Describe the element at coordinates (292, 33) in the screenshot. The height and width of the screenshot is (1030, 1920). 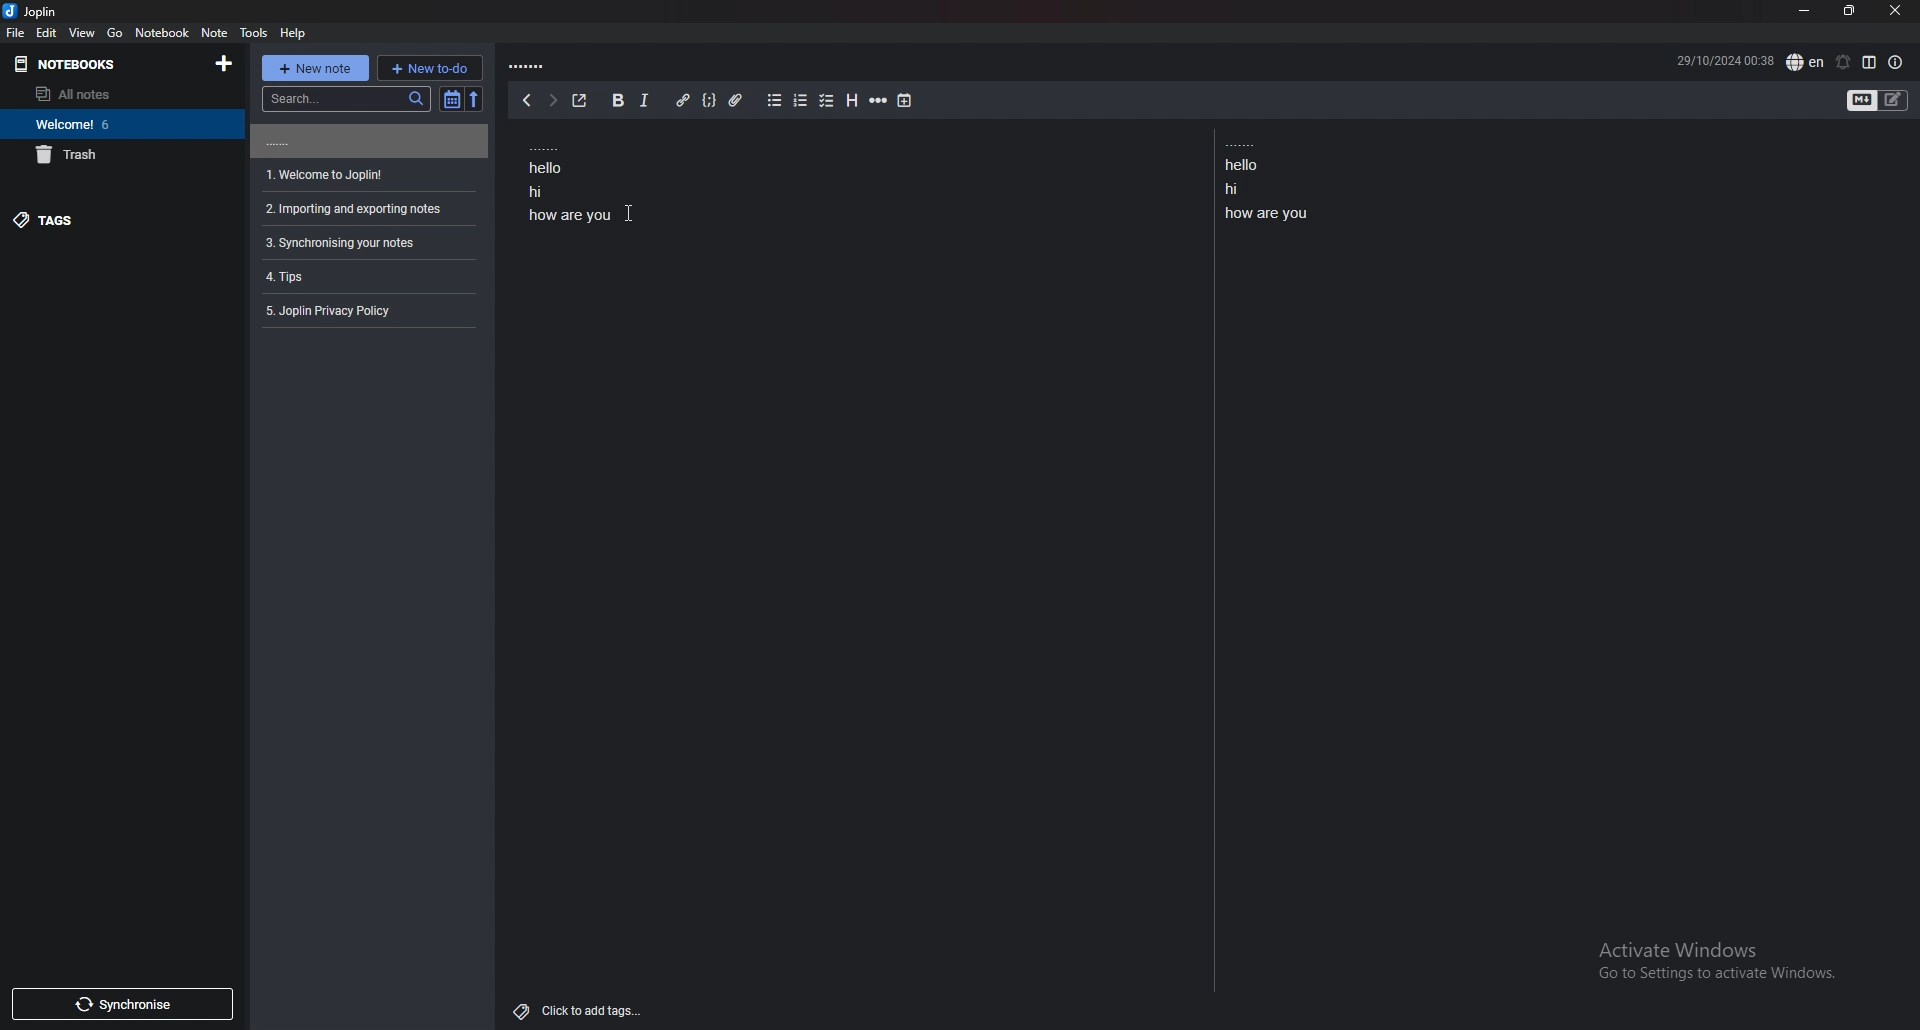
I see `help` at that location.